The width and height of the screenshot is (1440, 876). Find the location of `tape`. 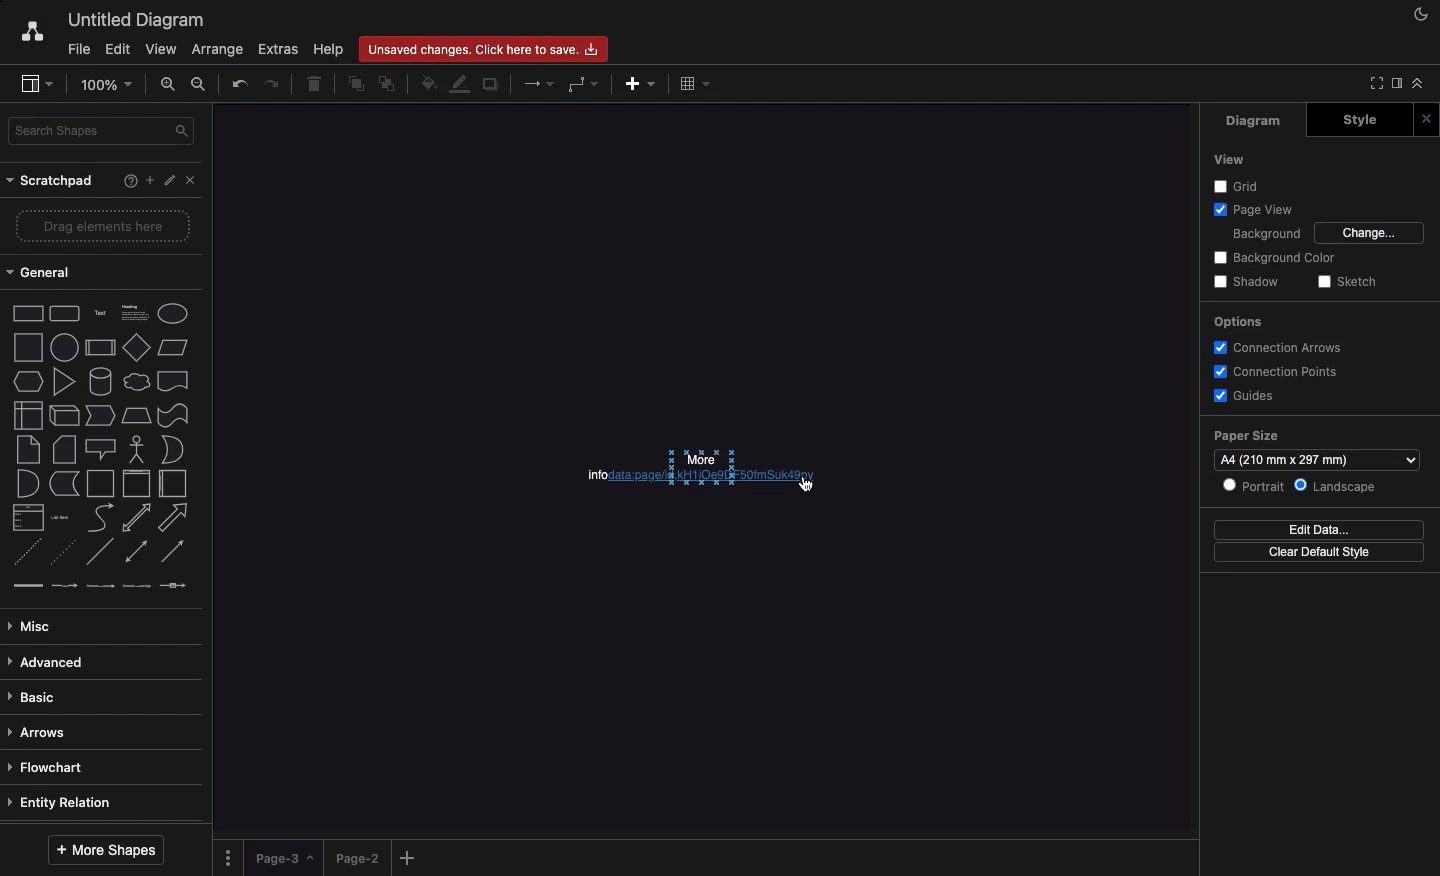

tape is located at coordinates (173, 415).